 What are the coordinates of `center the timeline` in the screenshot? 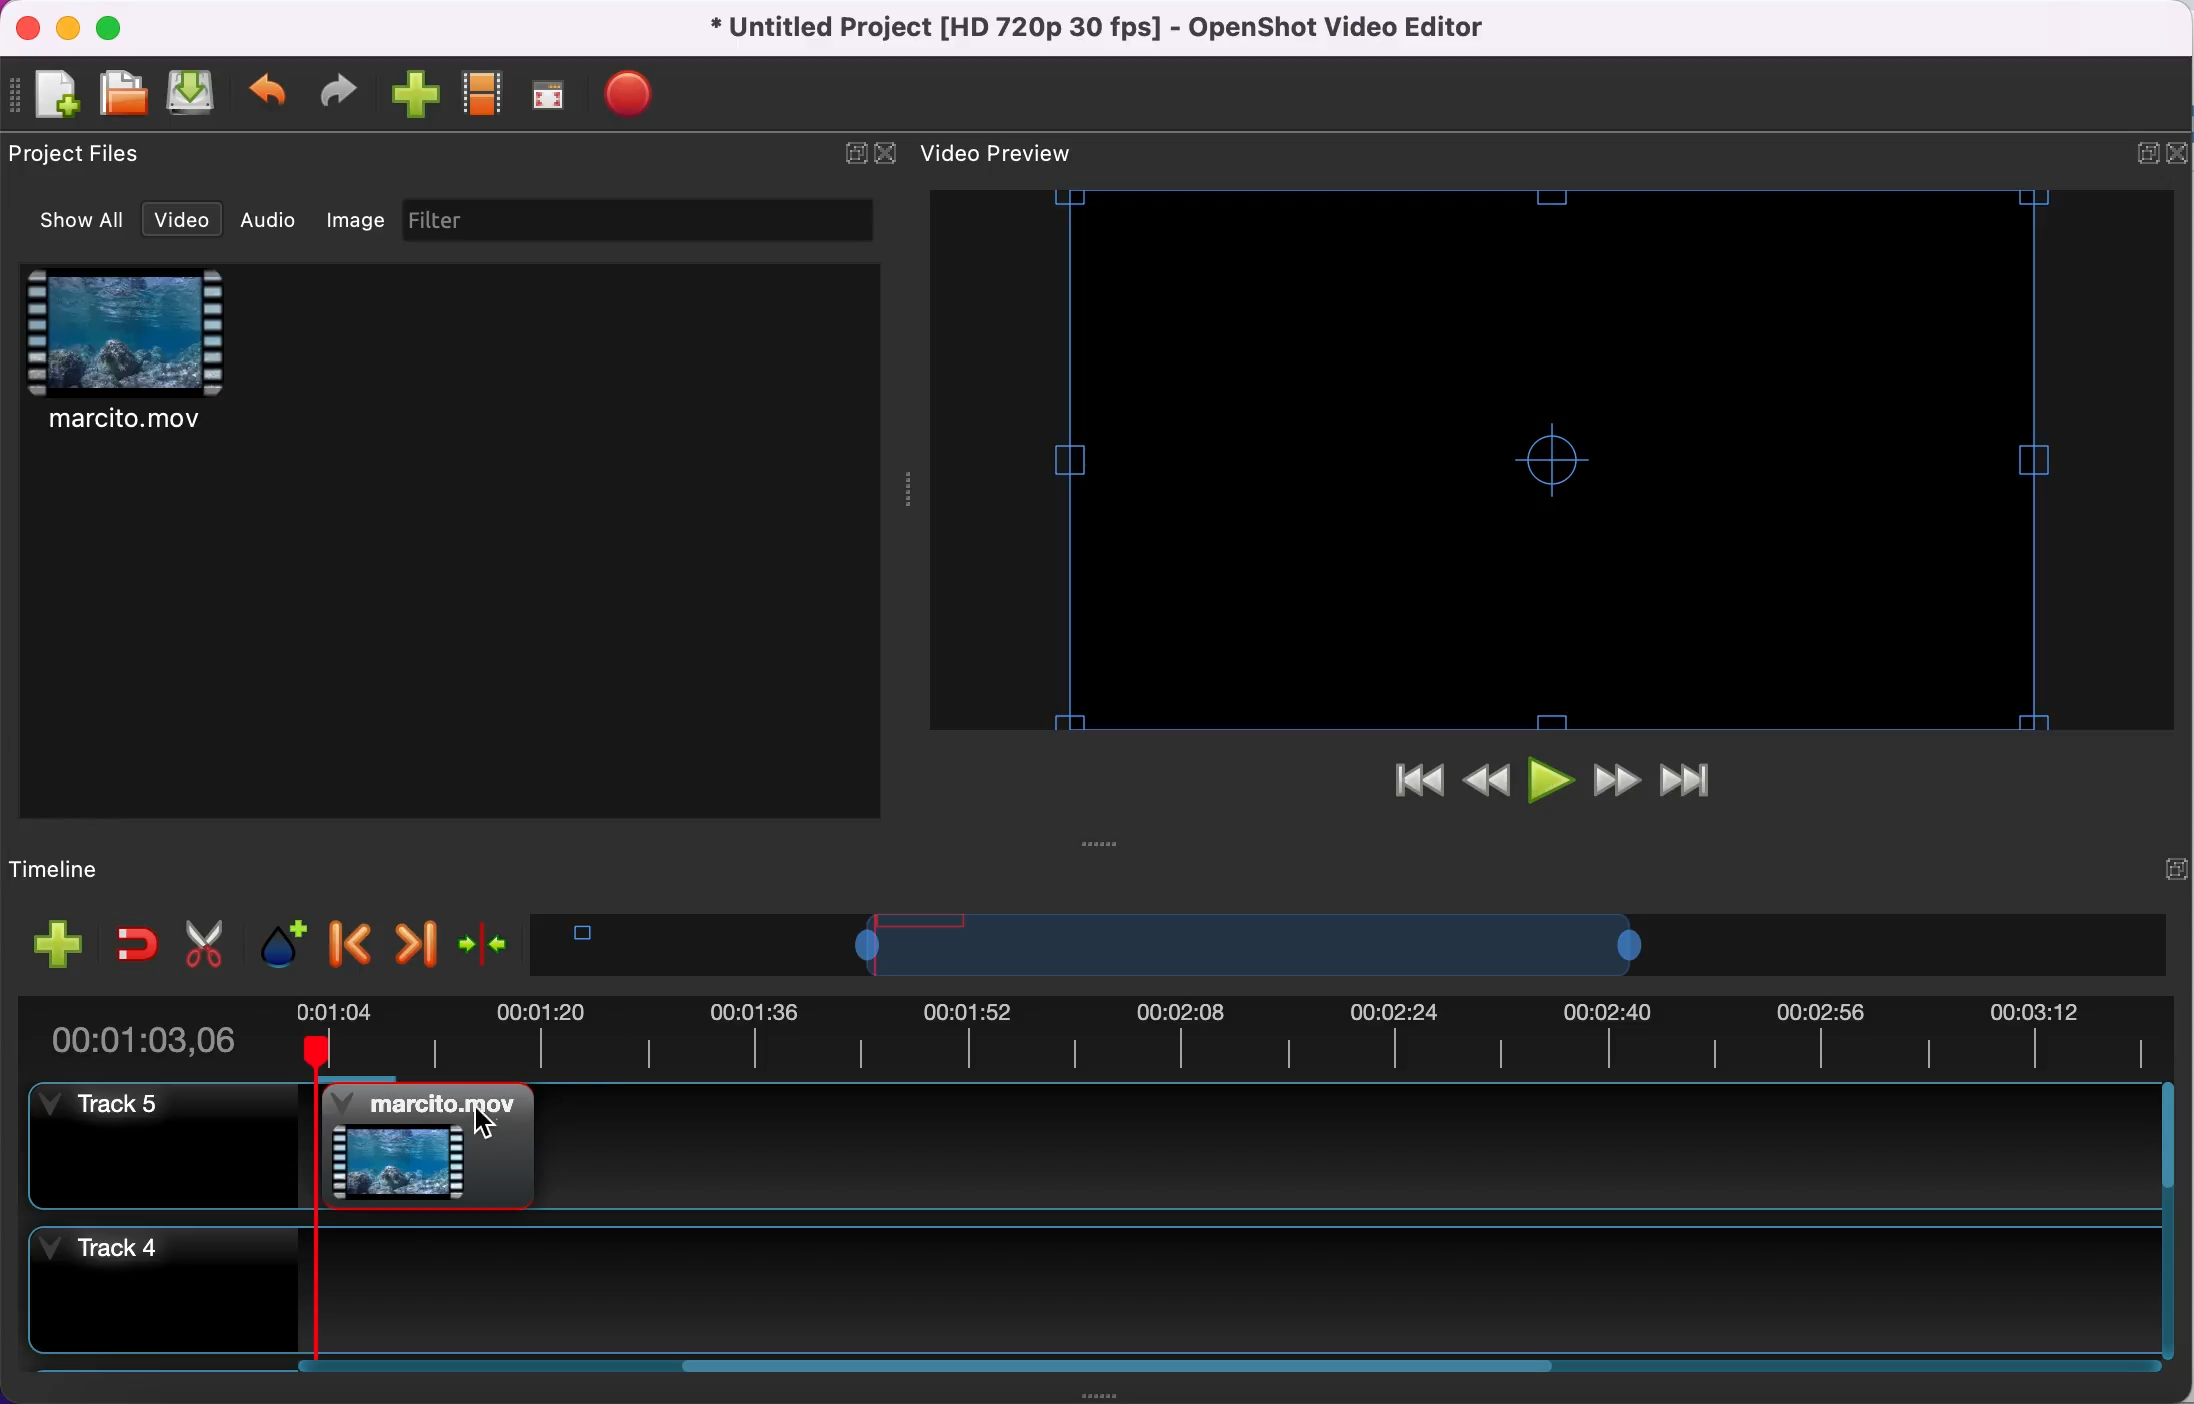 It's located at (499, 951).